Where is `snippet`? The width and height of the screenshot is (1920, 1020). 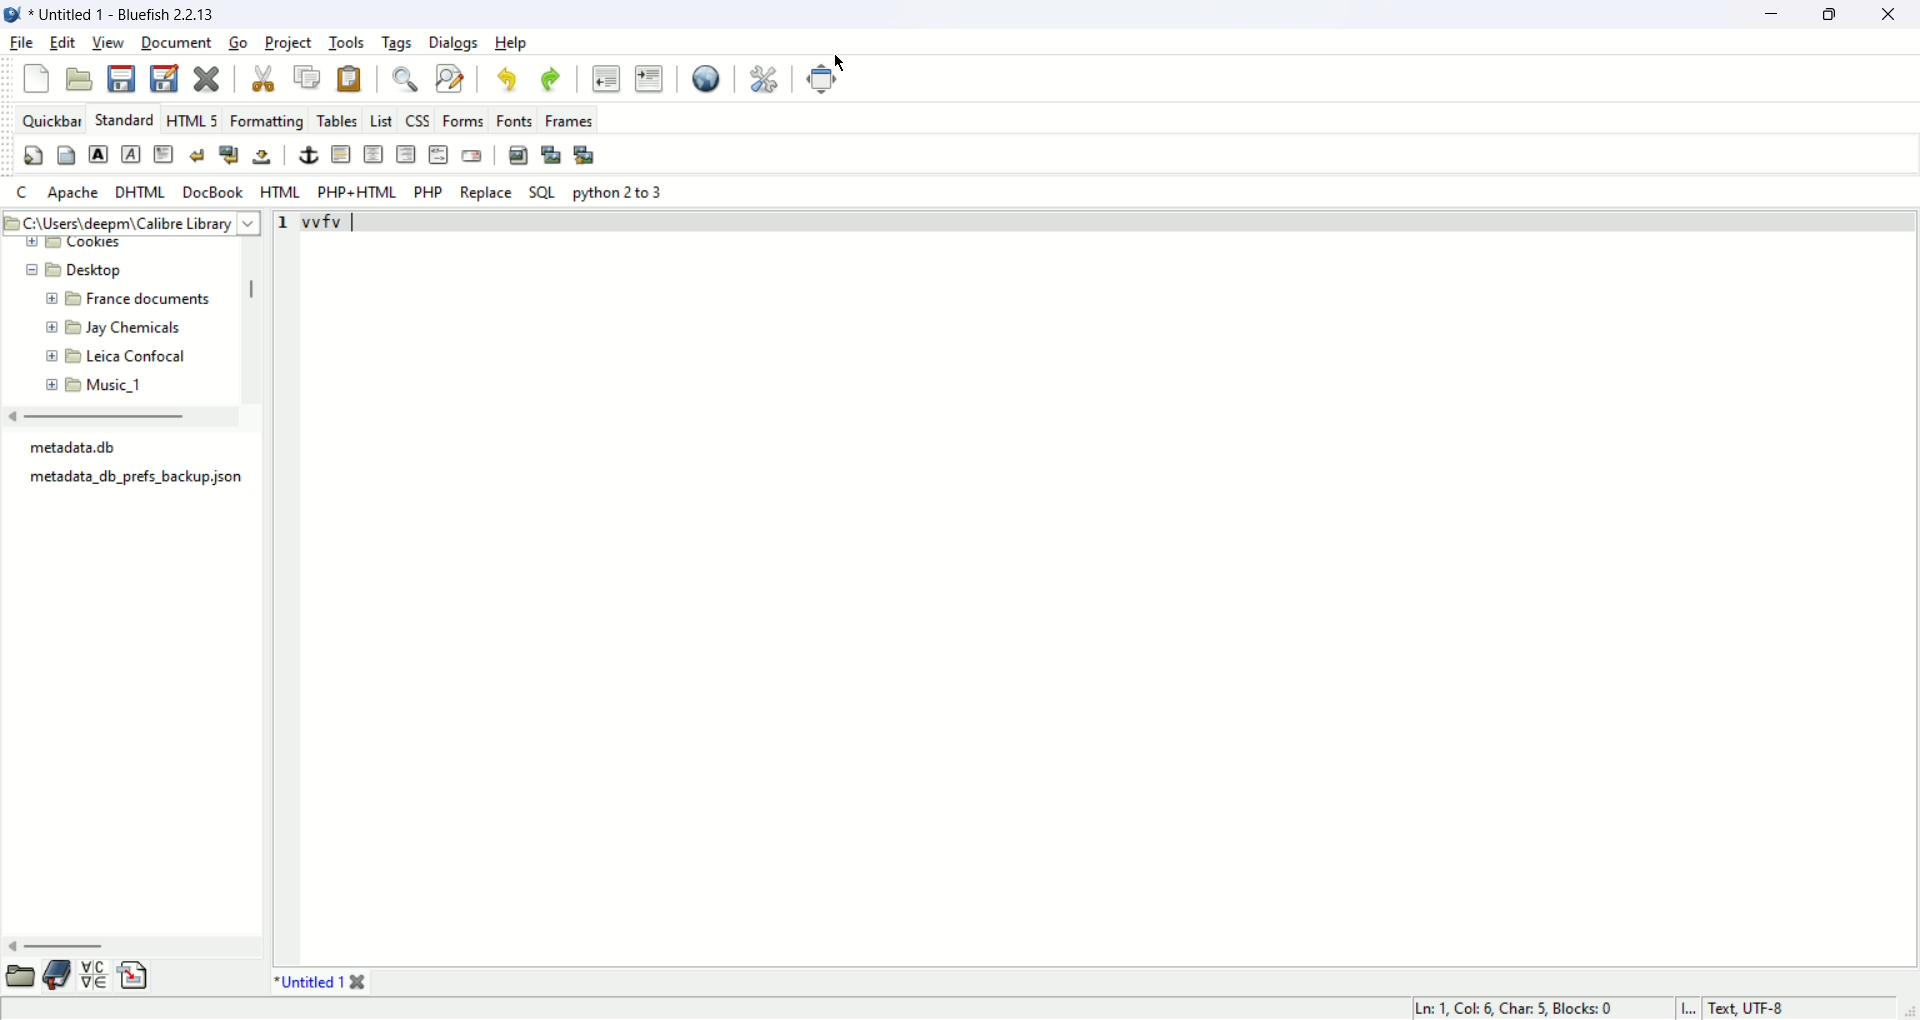 snippet is located at coordinates (133, 975).